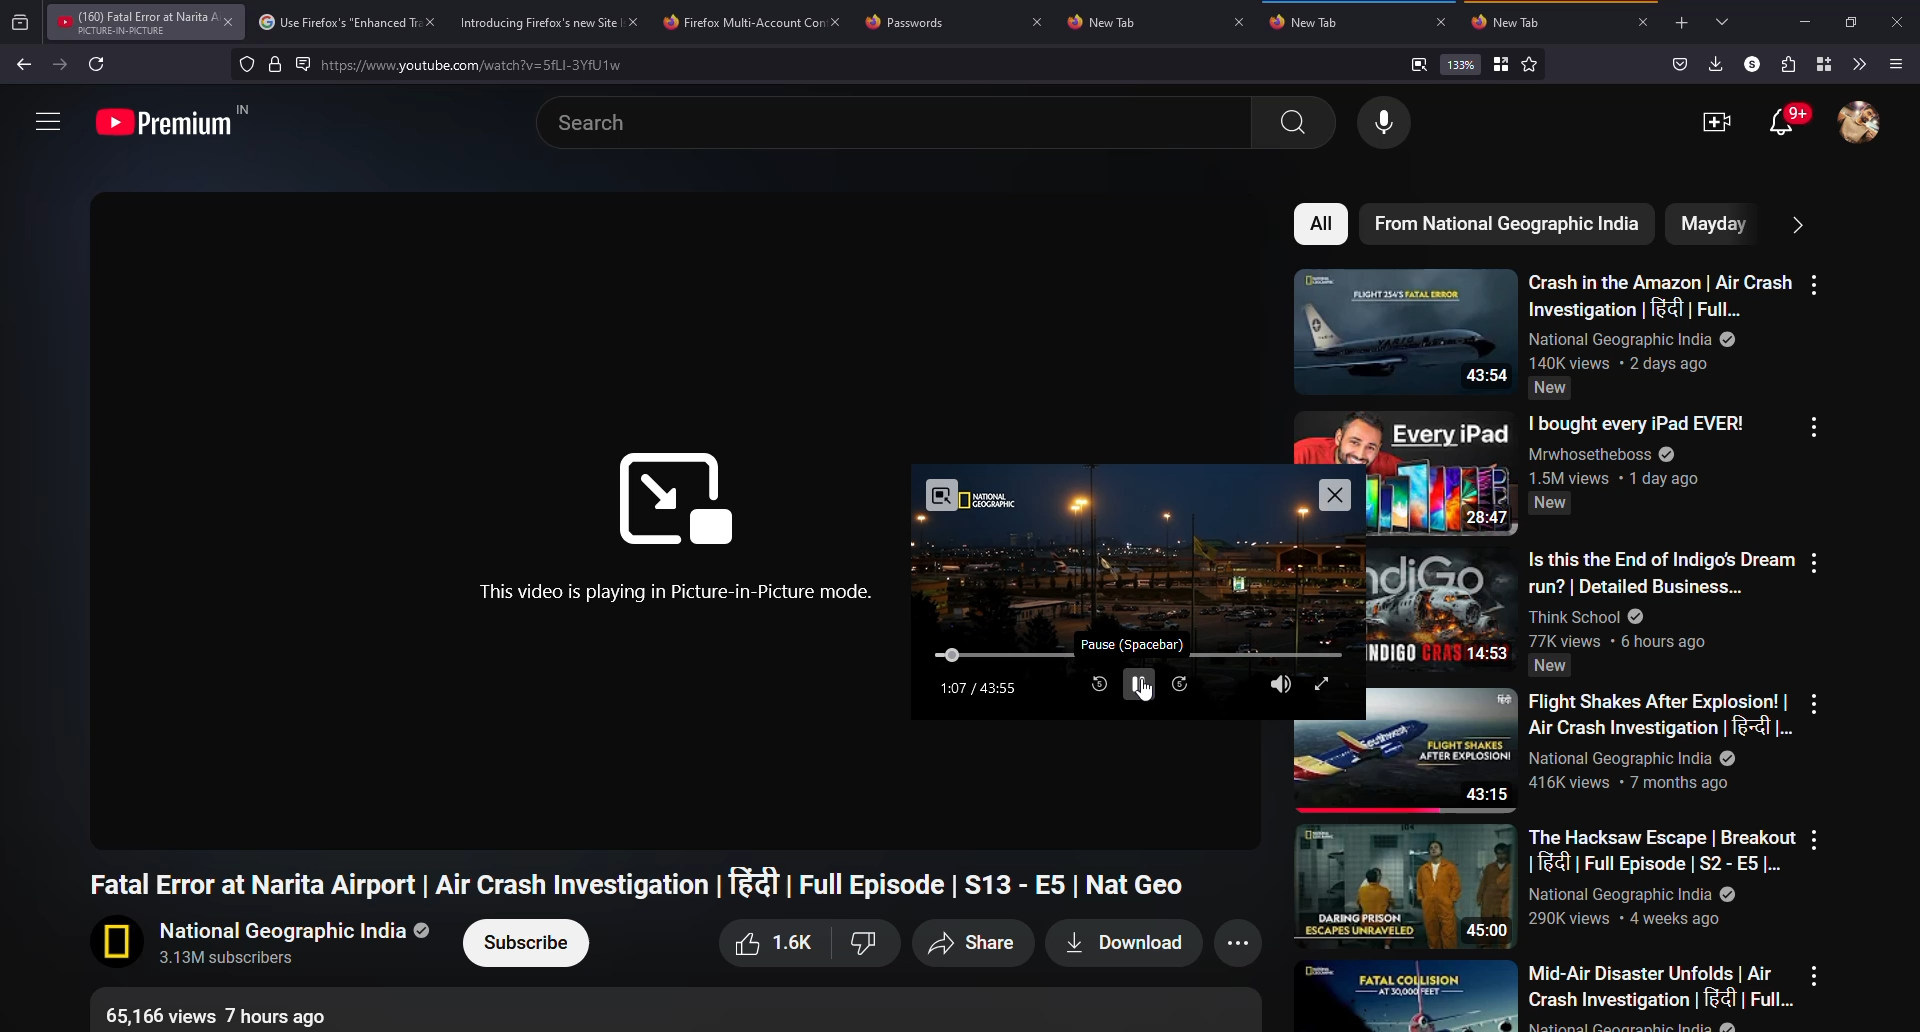 This screenshot has height=1032, width=1920. Describe the element at coordinates (1549, 666) in the screenshot. I see `Indicates video is new` at that location.